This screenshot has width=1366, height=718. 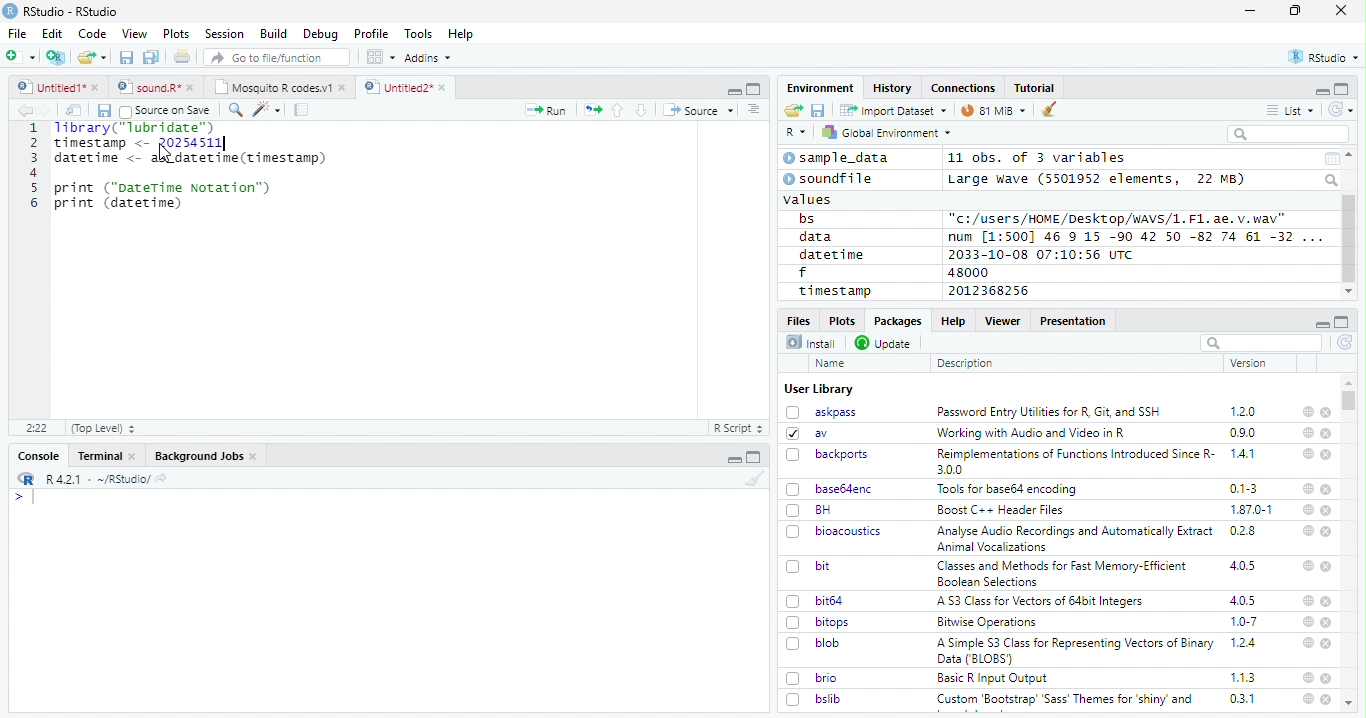 I want to click on Help, so click(x=461, y=35).